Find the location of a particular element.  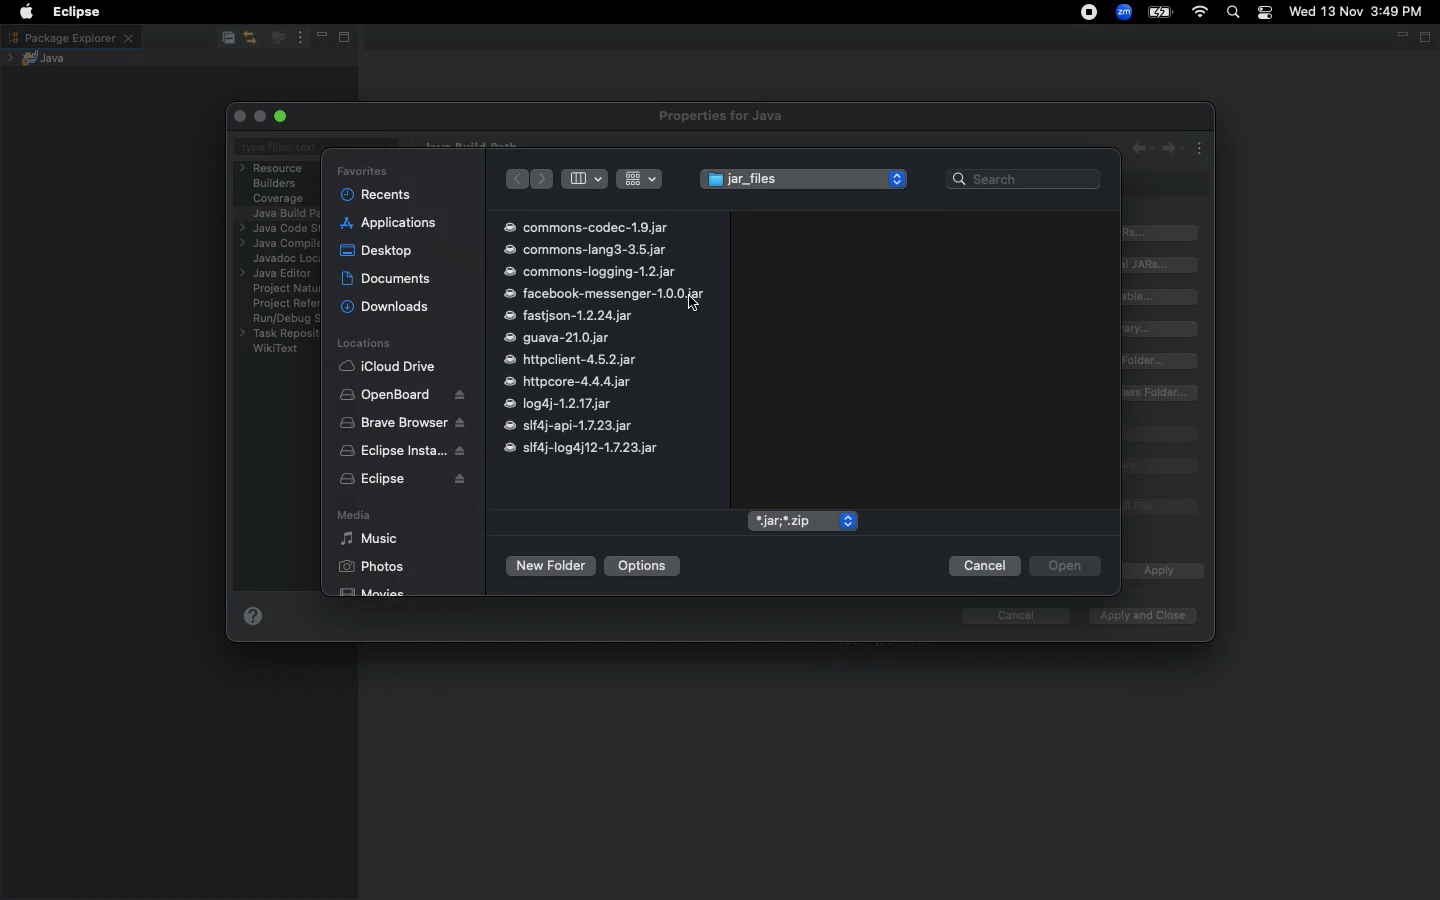

Eclipse is located at coordinates (72, 12).